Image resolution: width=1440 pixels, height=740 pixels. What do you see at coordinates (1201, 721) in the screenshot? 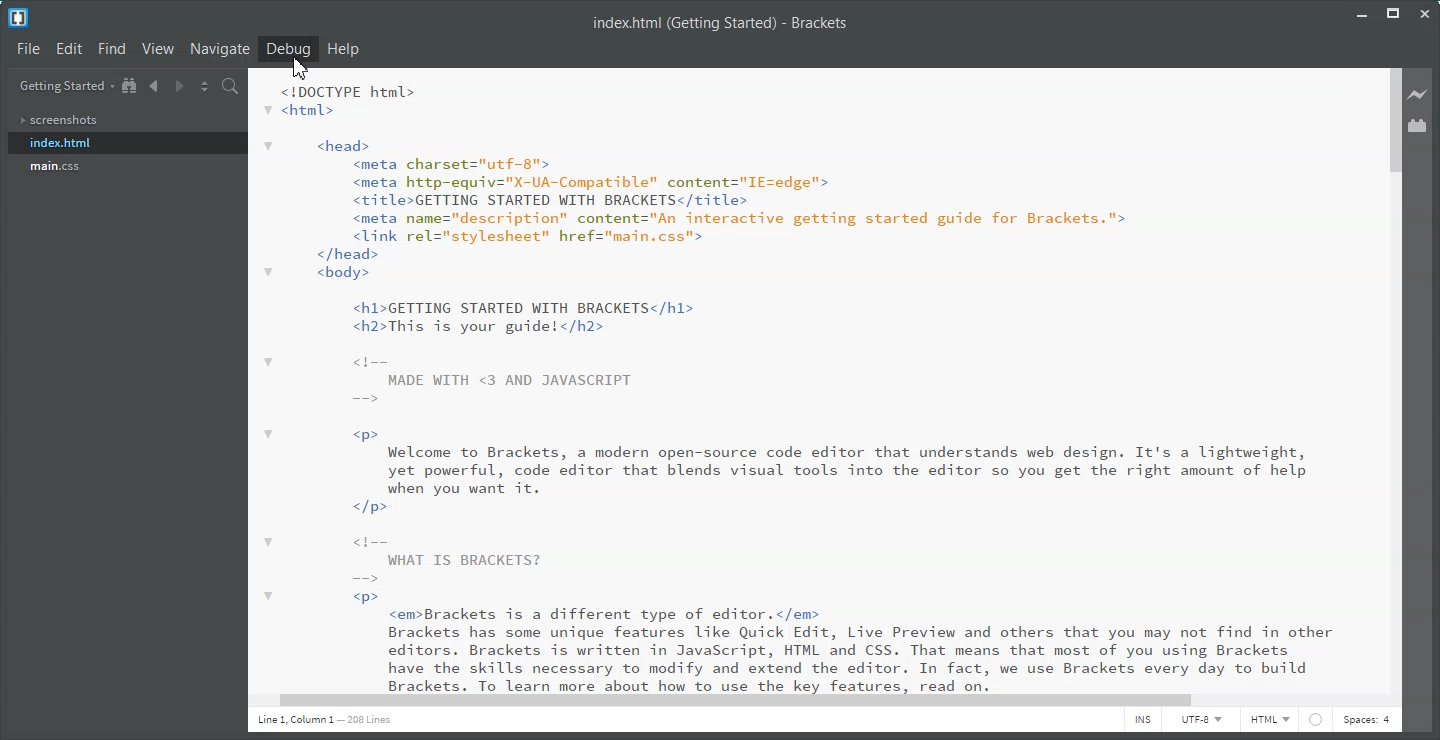
I see `UTF-8` at bounding box center [1201, 721].